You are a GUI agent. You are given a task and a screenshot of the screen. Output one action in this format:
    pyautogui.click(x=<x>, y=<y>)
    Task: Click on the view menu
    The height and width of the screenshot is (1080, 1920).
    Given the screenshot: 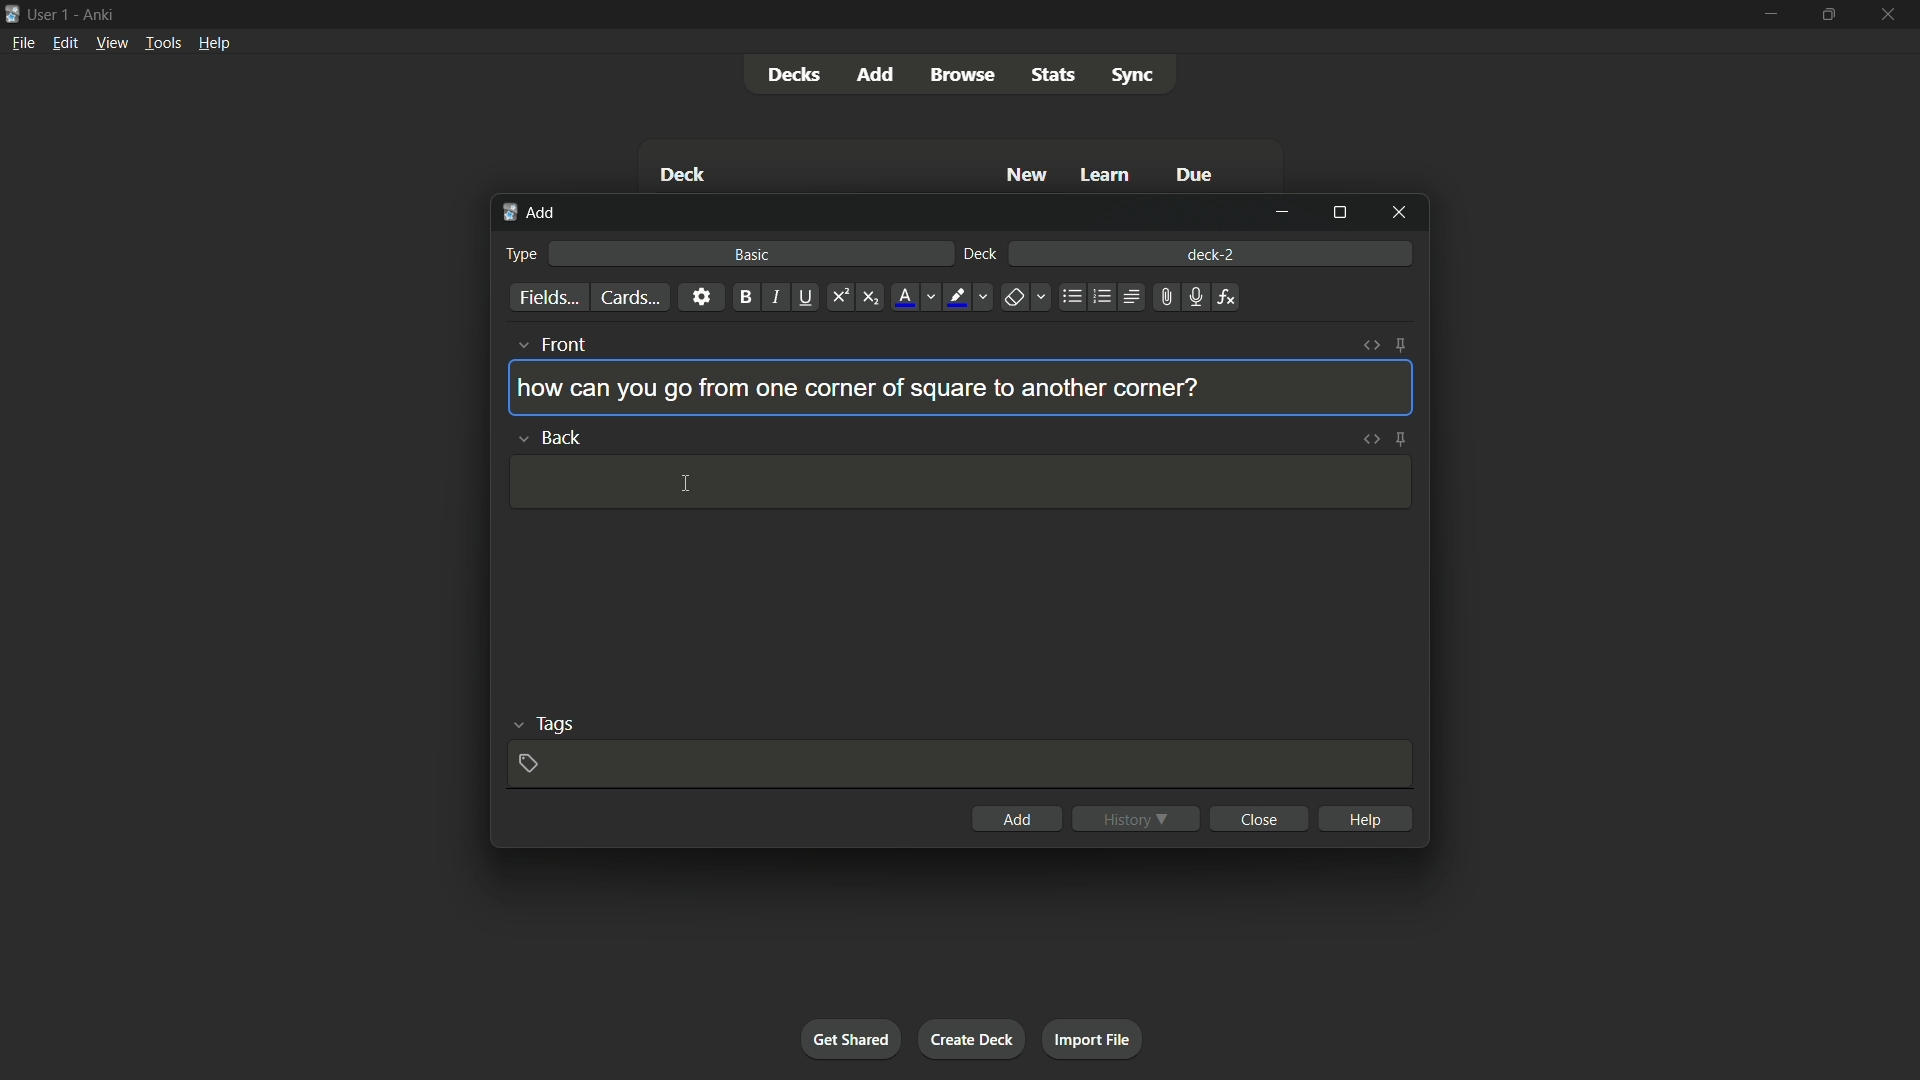 What is the action you would take?
    pyautogui.click(x=111, y=43)
    